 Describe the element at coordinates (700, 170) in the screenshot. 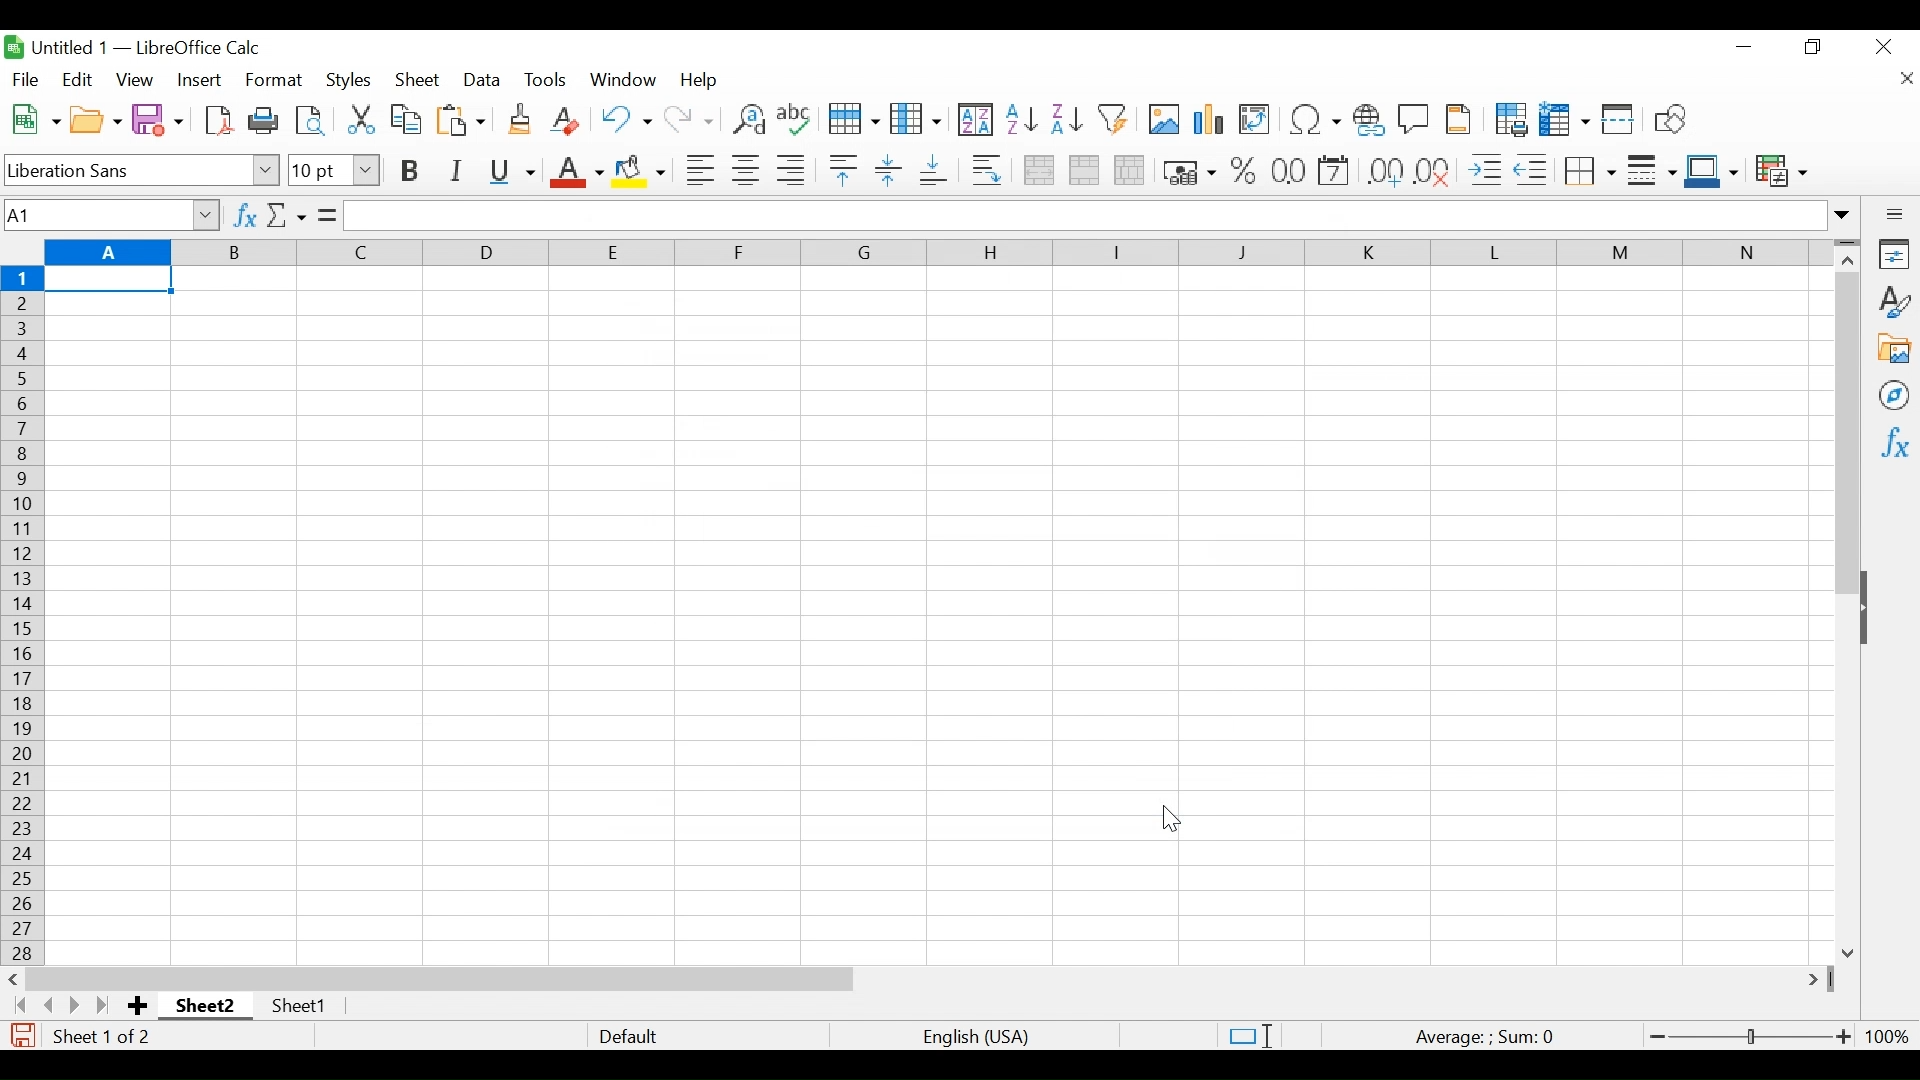

I see `Align Left` at that location.